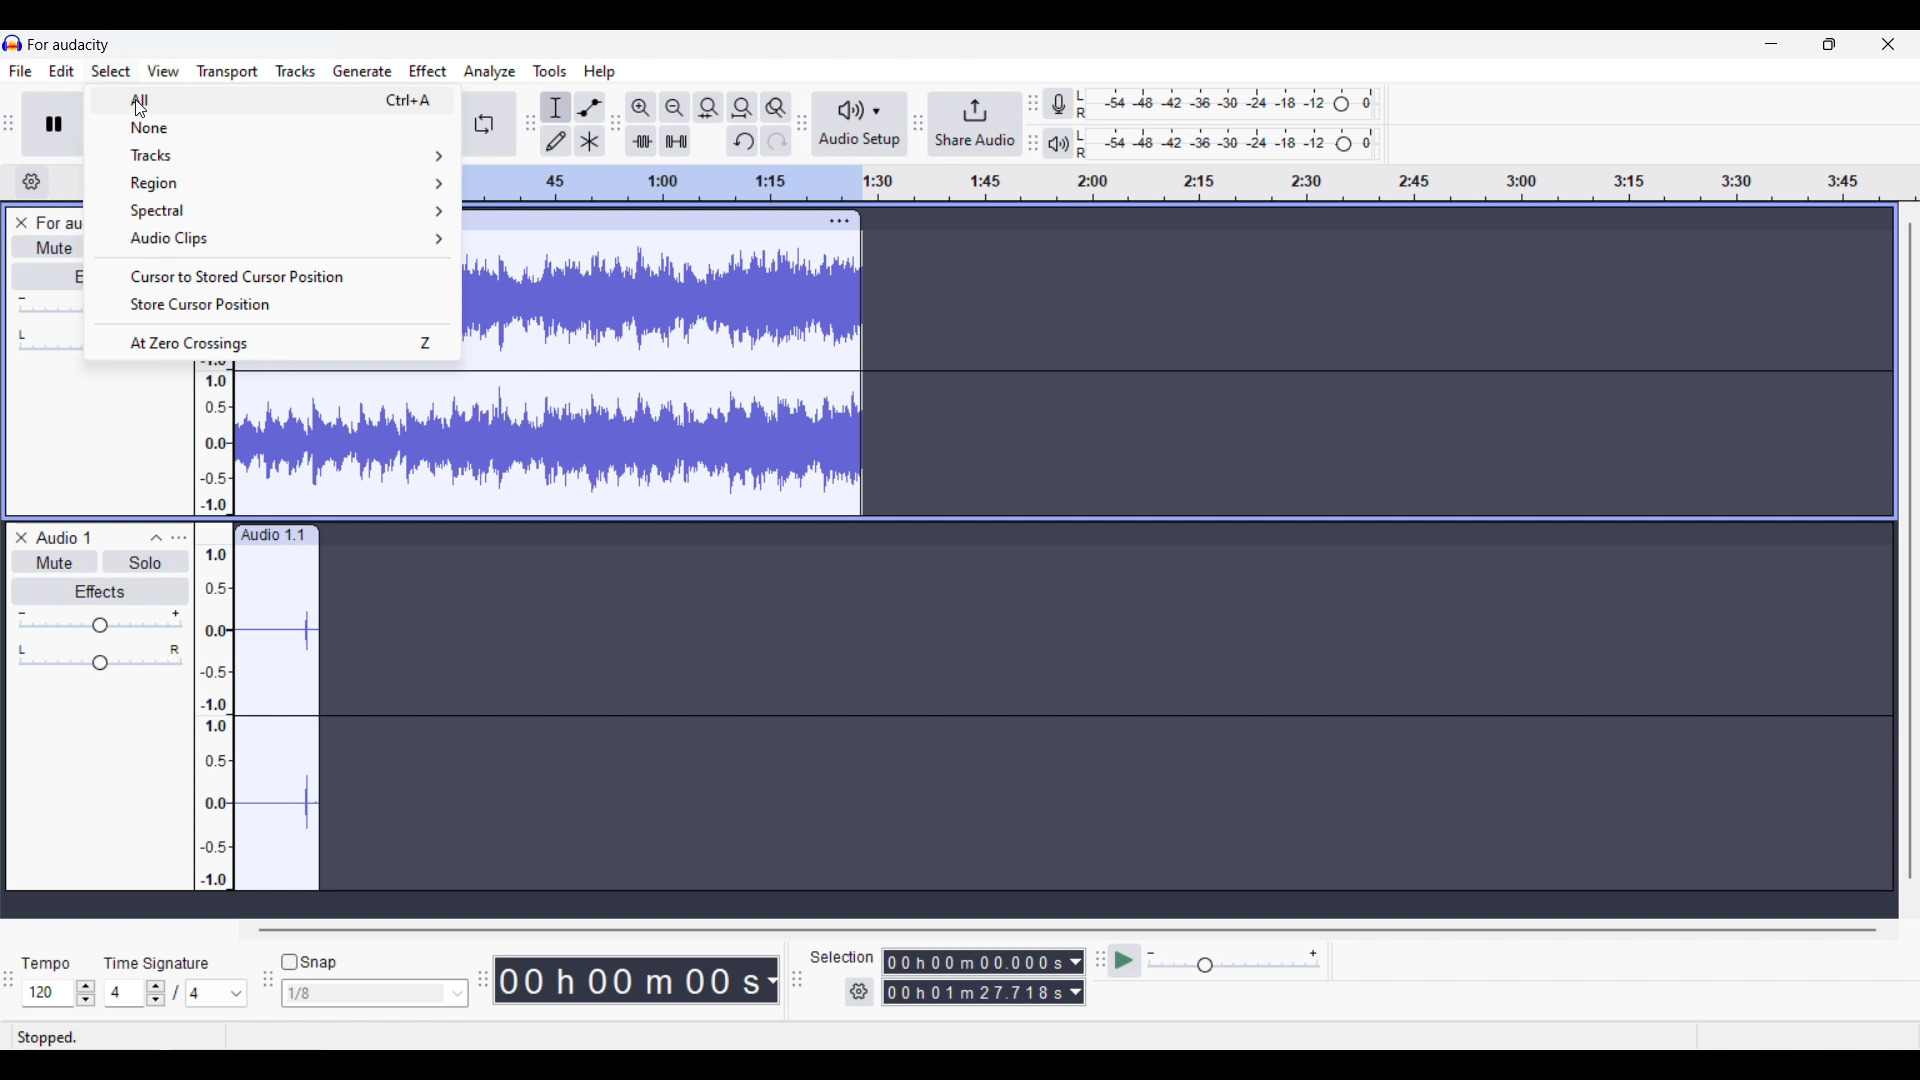 The width and height of the screenshot is (1920, 1080). What do you see at coordinates (488, 72) in the screenshot?
I see `Analyze ` at bounding box center [488, 72].